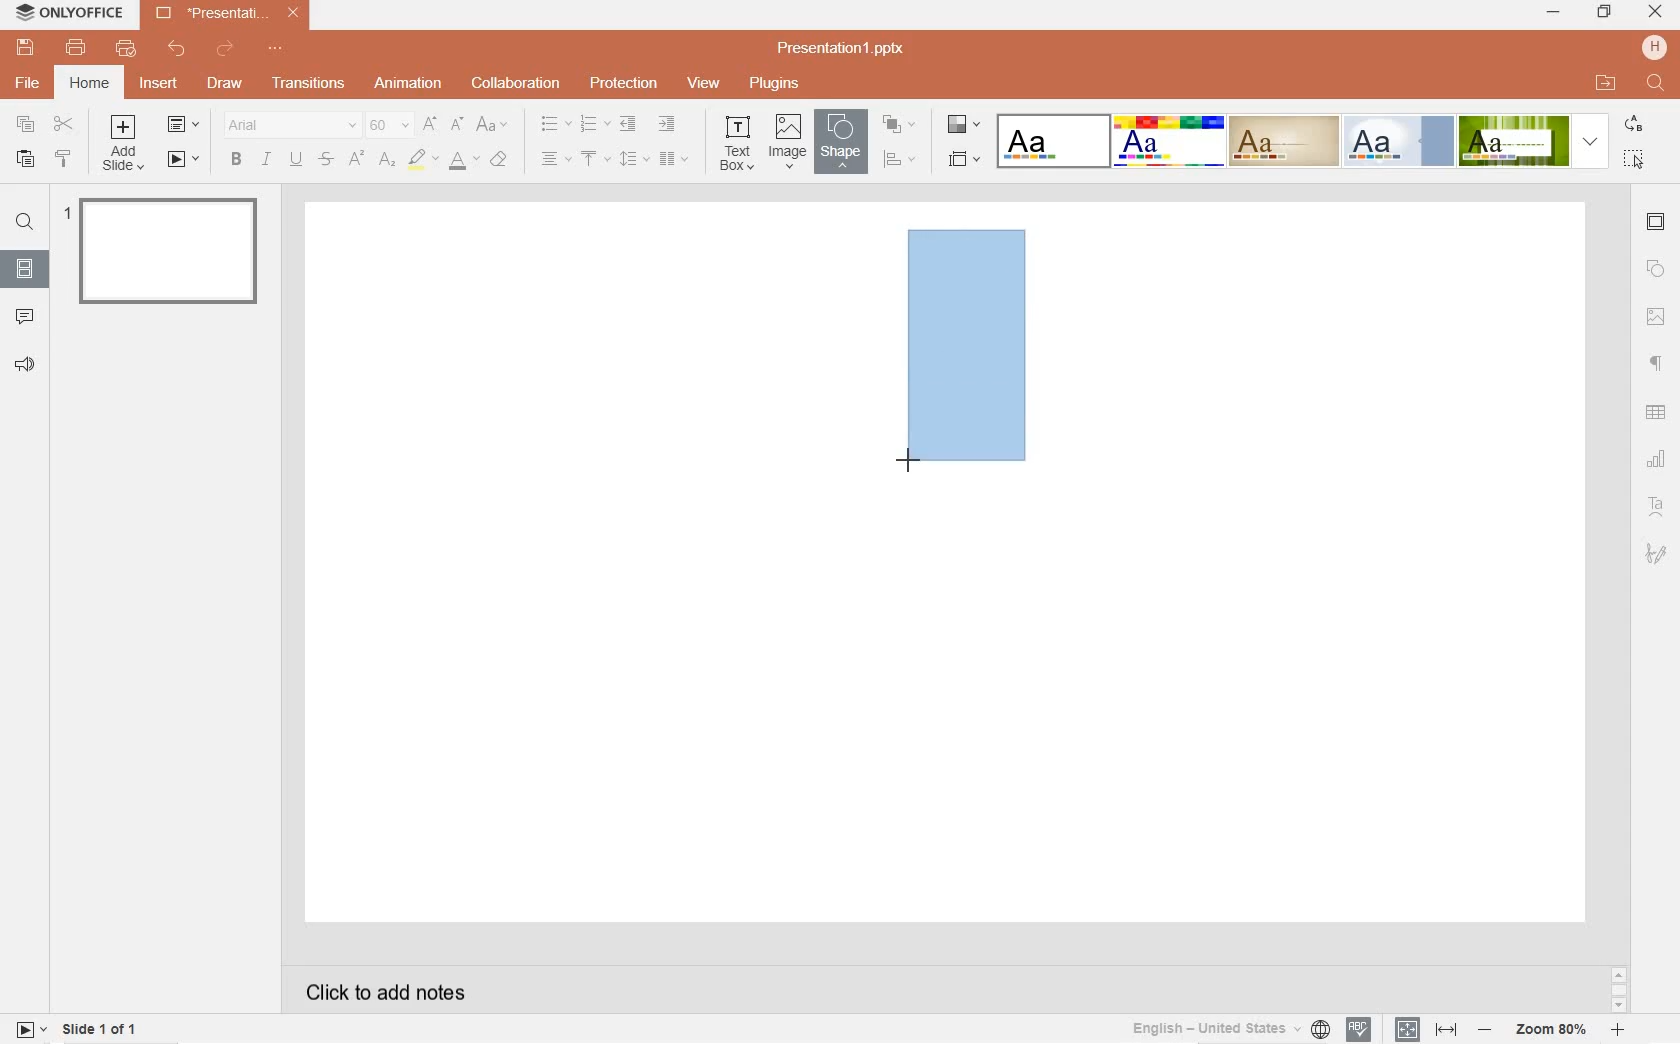 This screenshot has height=1044, width=1680. What do you see at coordinates (1600, 12) in the screenshot?
I see `RESTORE` at bounding box center [1600, 12].